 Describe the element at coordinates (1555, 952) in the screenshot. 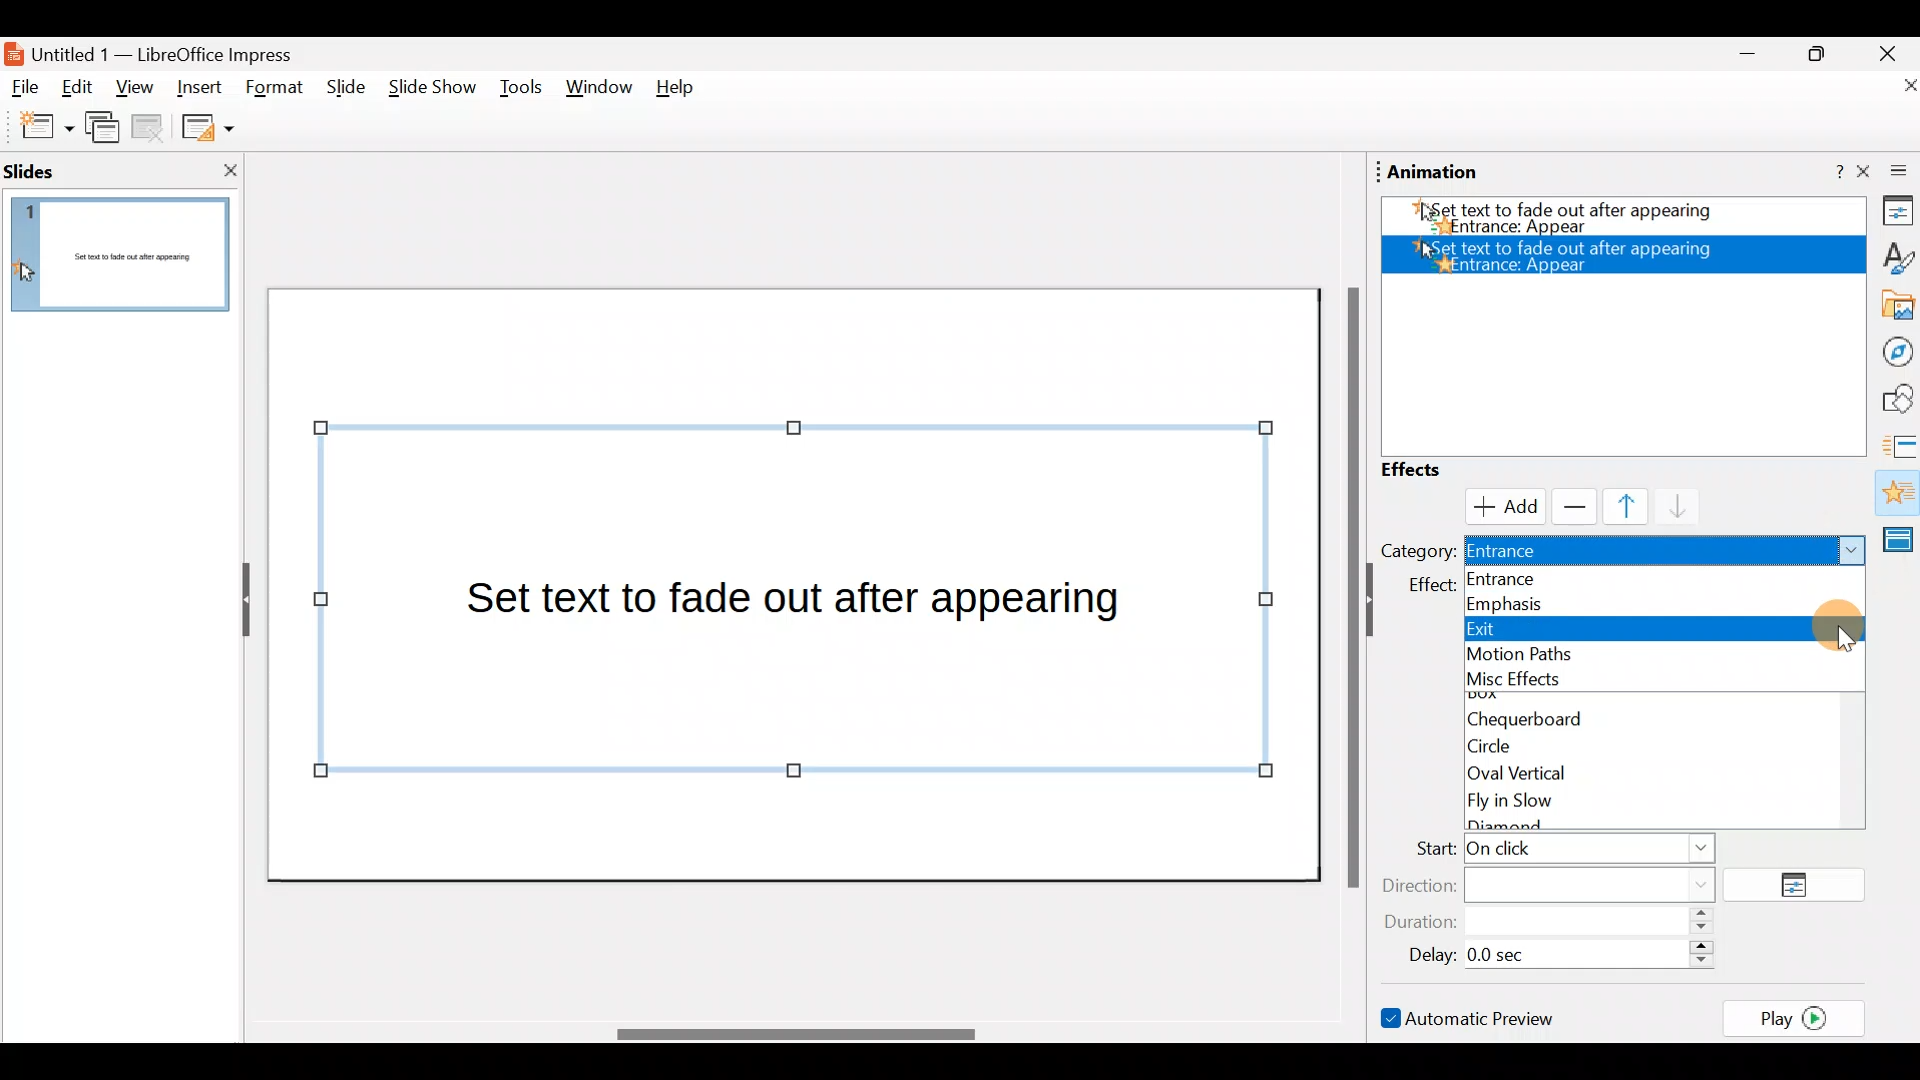

I see `Delay` at that location.